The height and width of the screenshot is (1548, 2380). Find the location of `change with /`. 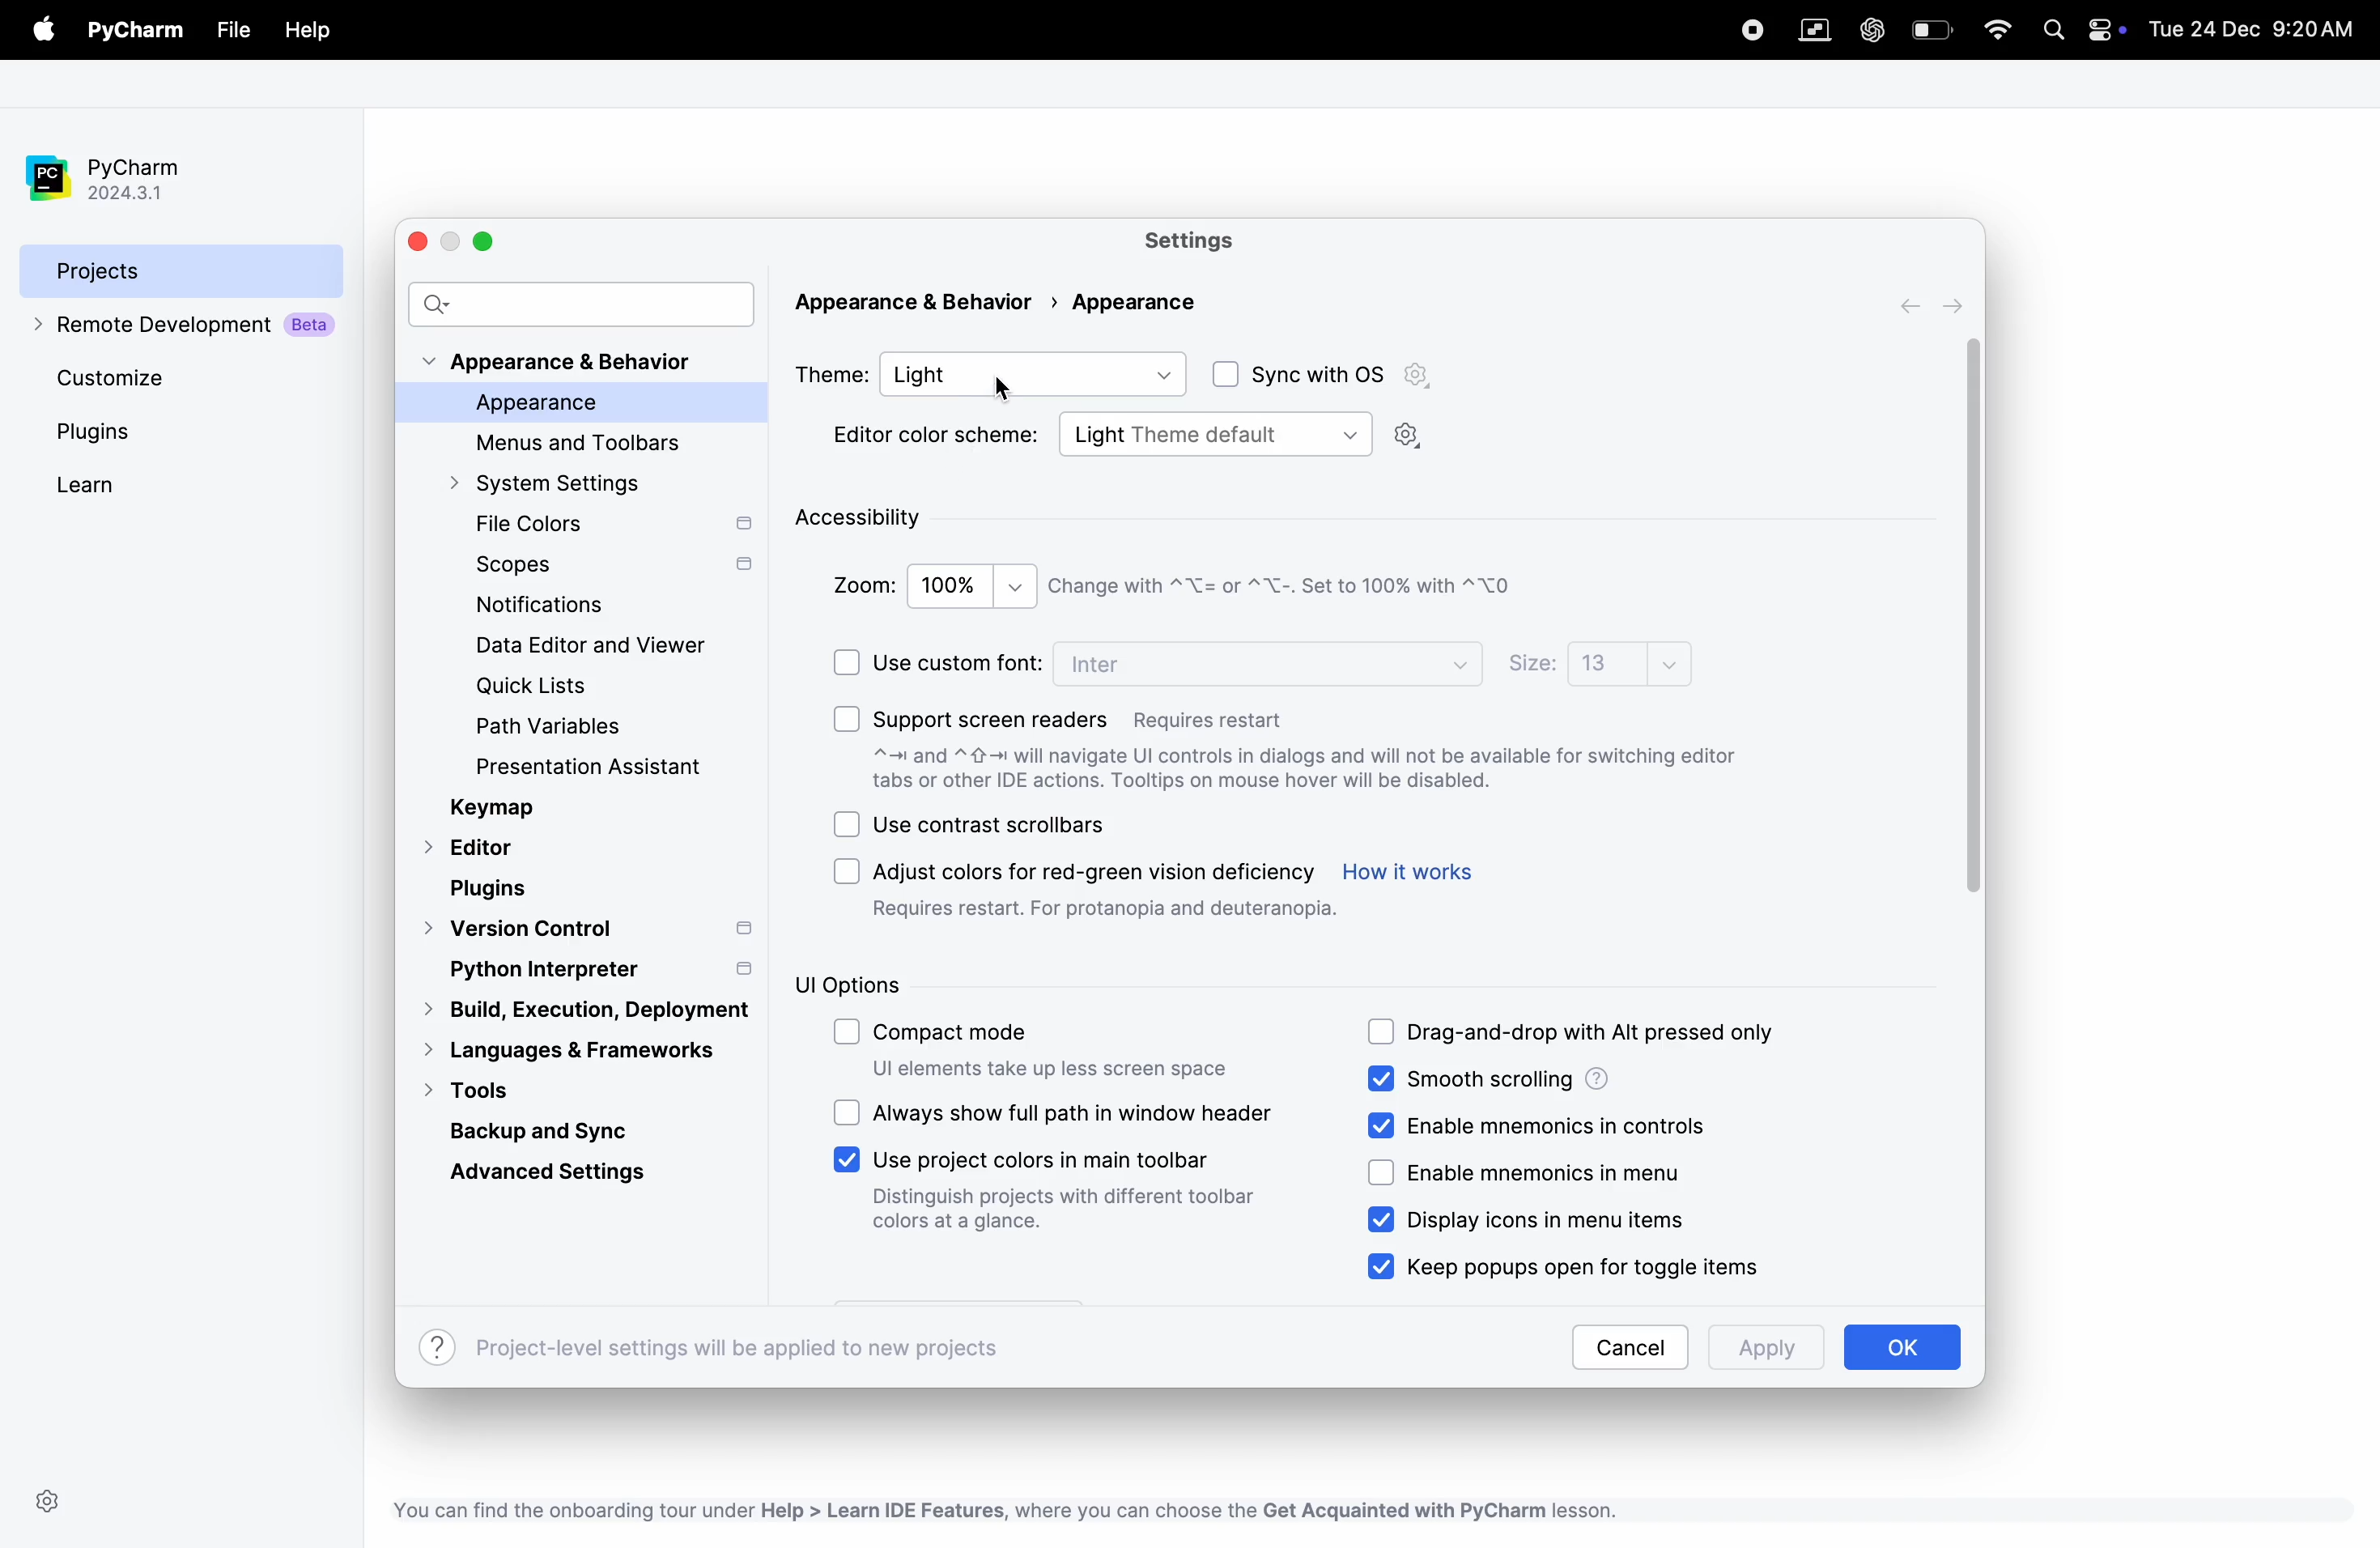

change with / is located at coordinates (1287, 585).